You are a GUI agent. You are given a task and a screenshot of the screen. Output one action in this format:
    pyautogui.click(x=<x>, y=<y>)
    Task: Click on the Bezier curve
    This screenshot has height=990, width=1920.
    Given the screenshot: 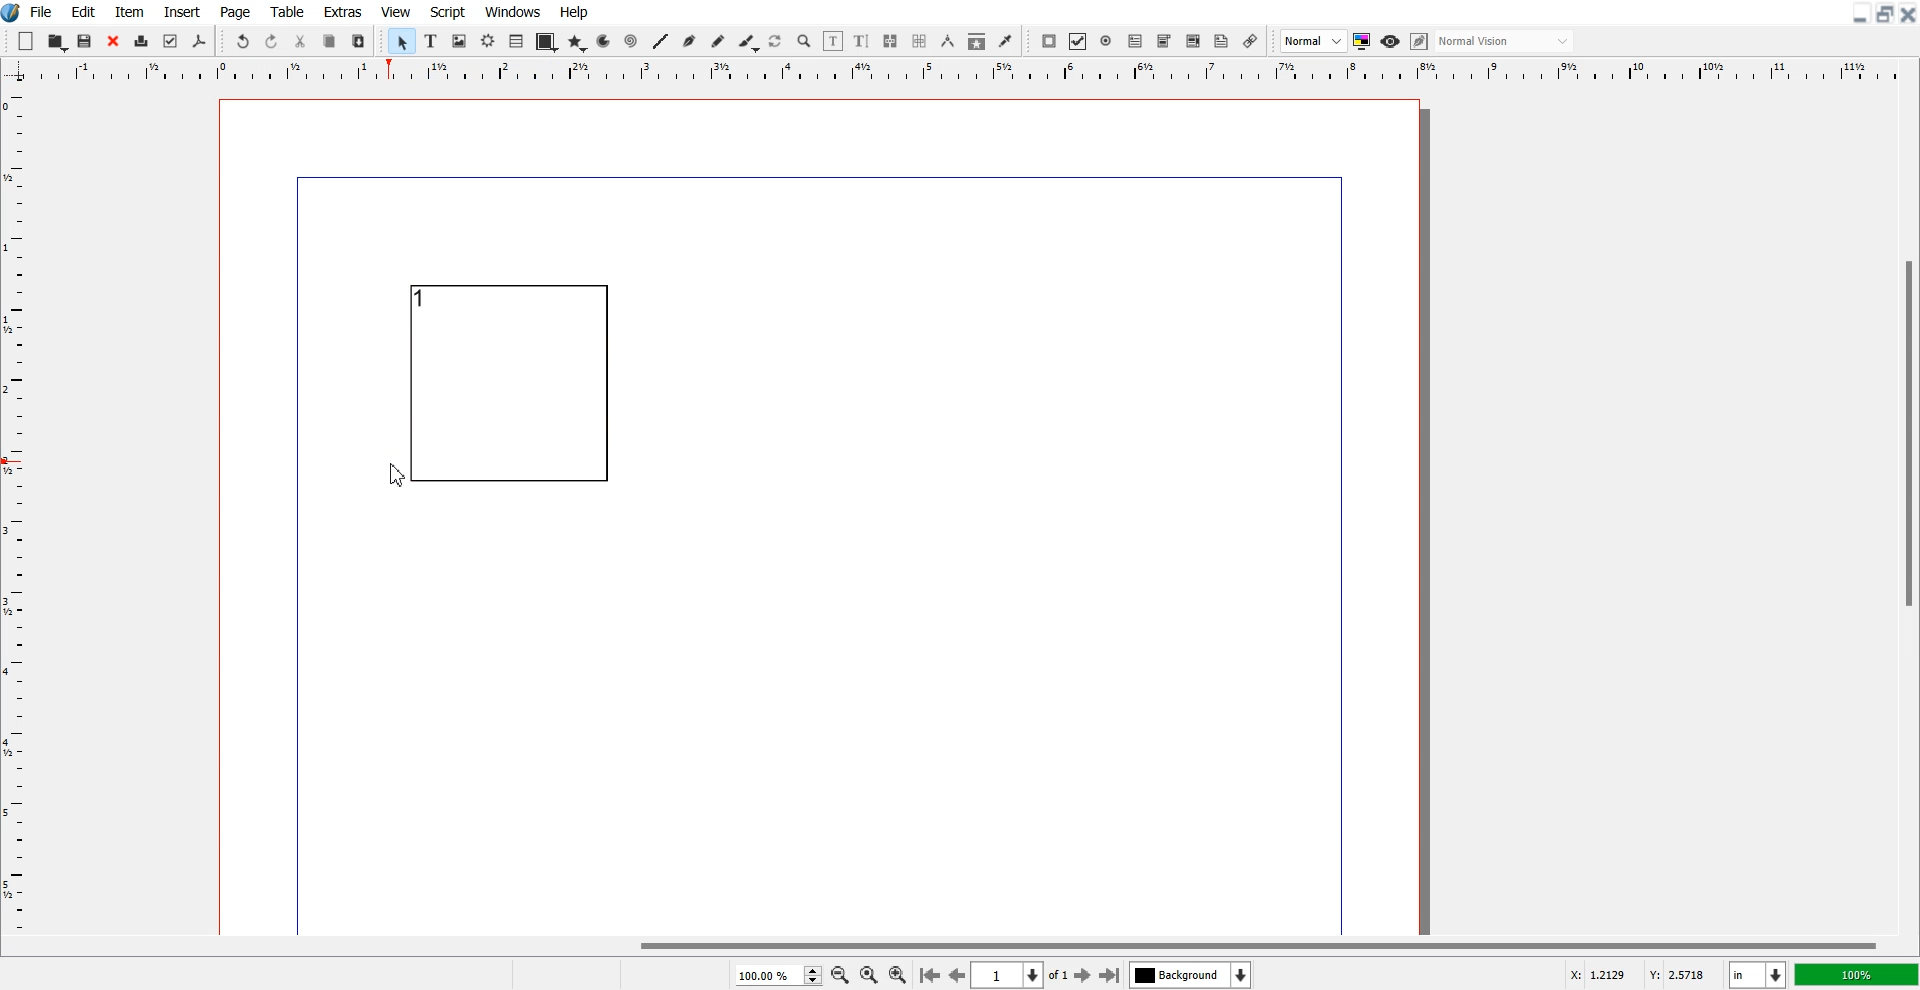 What is the action you would take?
    pyautogui.click(x=690, y=42)
    